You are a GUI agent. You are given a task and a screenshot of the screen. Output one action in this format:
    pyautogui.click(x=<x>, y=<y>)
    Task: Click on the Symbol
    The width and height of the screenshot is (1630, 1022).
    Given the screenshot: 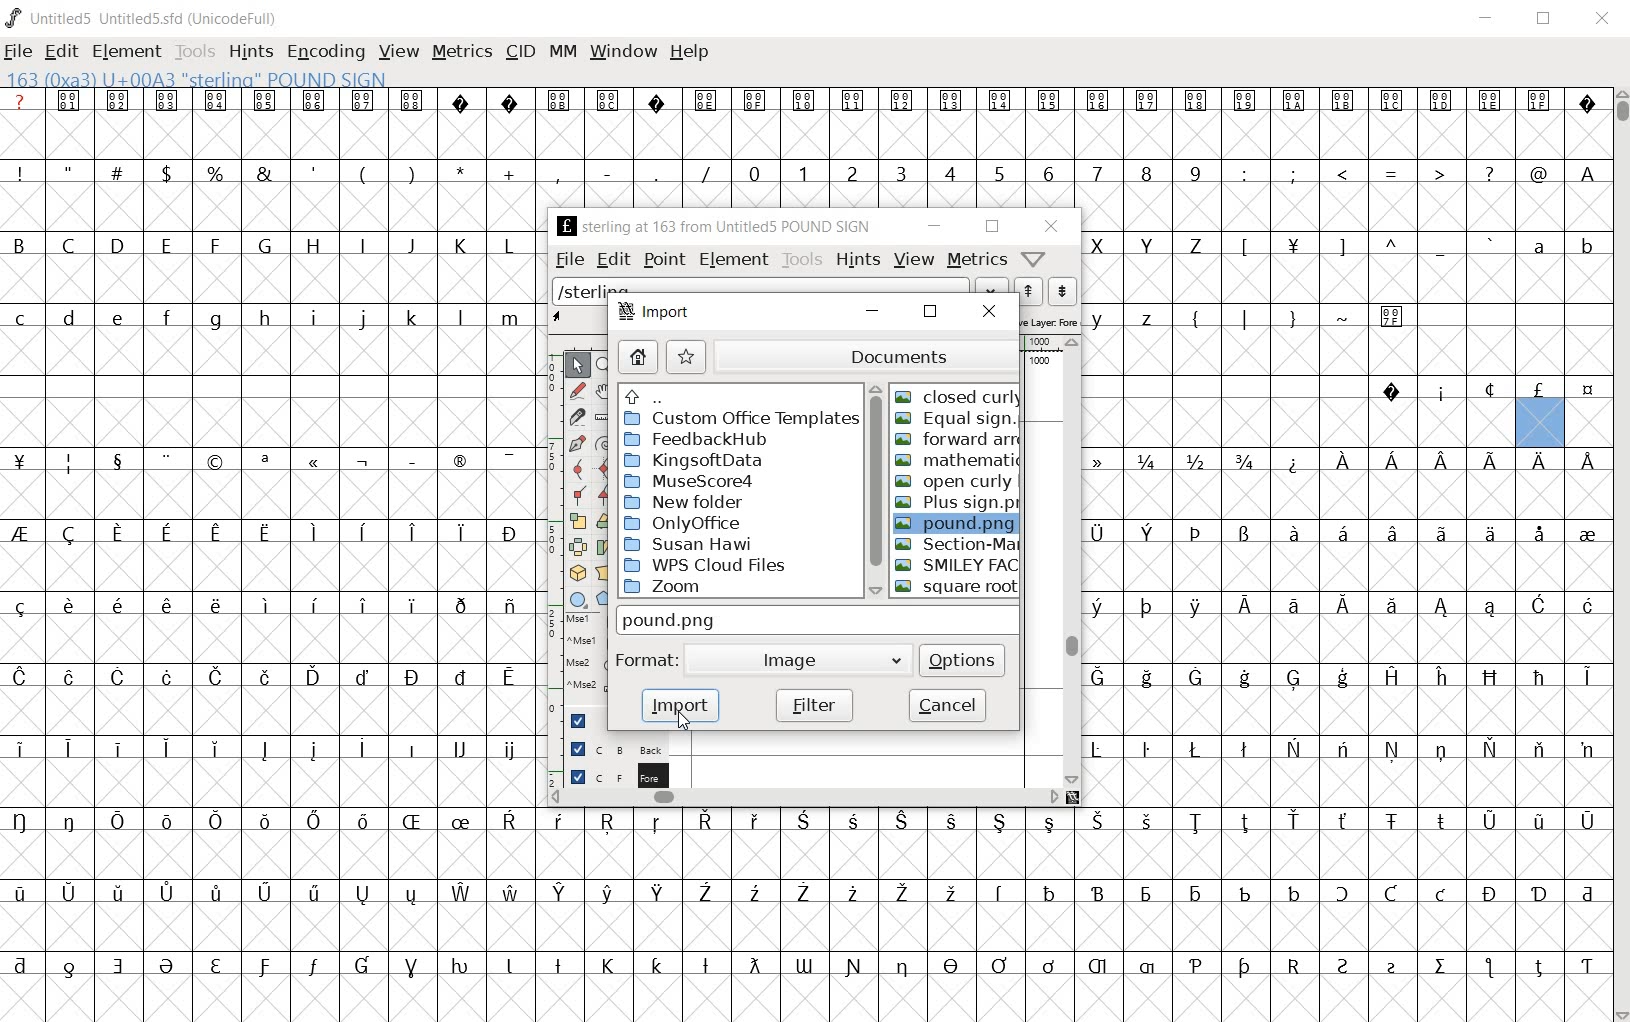 What is the action you would take?
    pyautogui.click(x=119, y=534)
    